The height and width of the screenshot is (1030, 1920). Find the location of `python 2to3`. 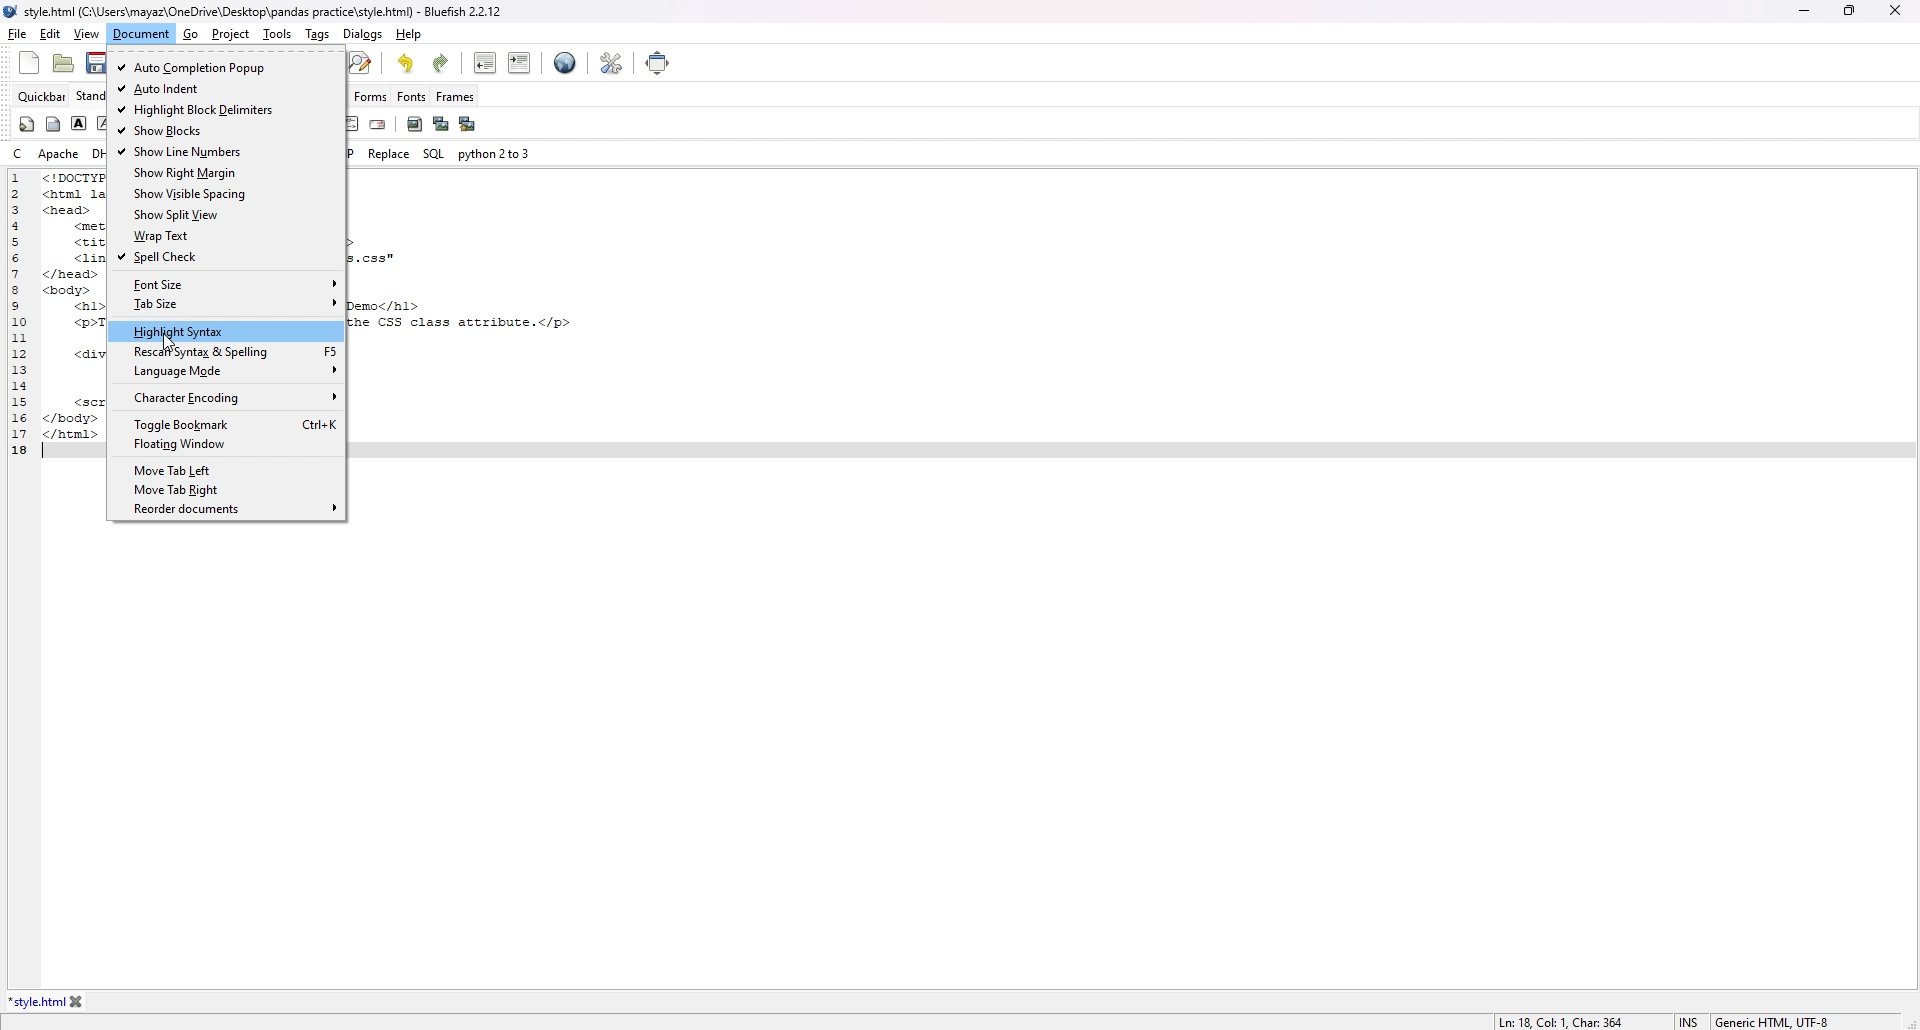

python 2to3 is located at coordinates (492, 154).